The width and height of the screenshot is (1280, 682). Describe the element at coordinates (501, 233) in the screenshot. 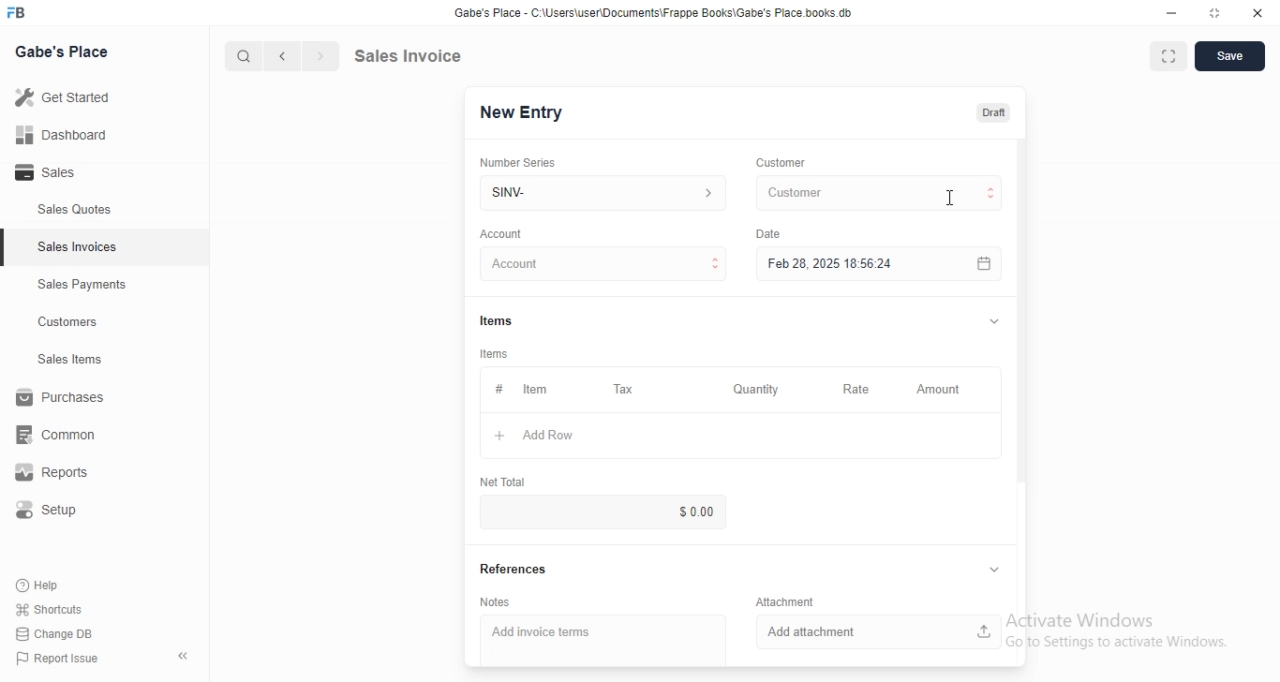

I see `‘Account` at that location.